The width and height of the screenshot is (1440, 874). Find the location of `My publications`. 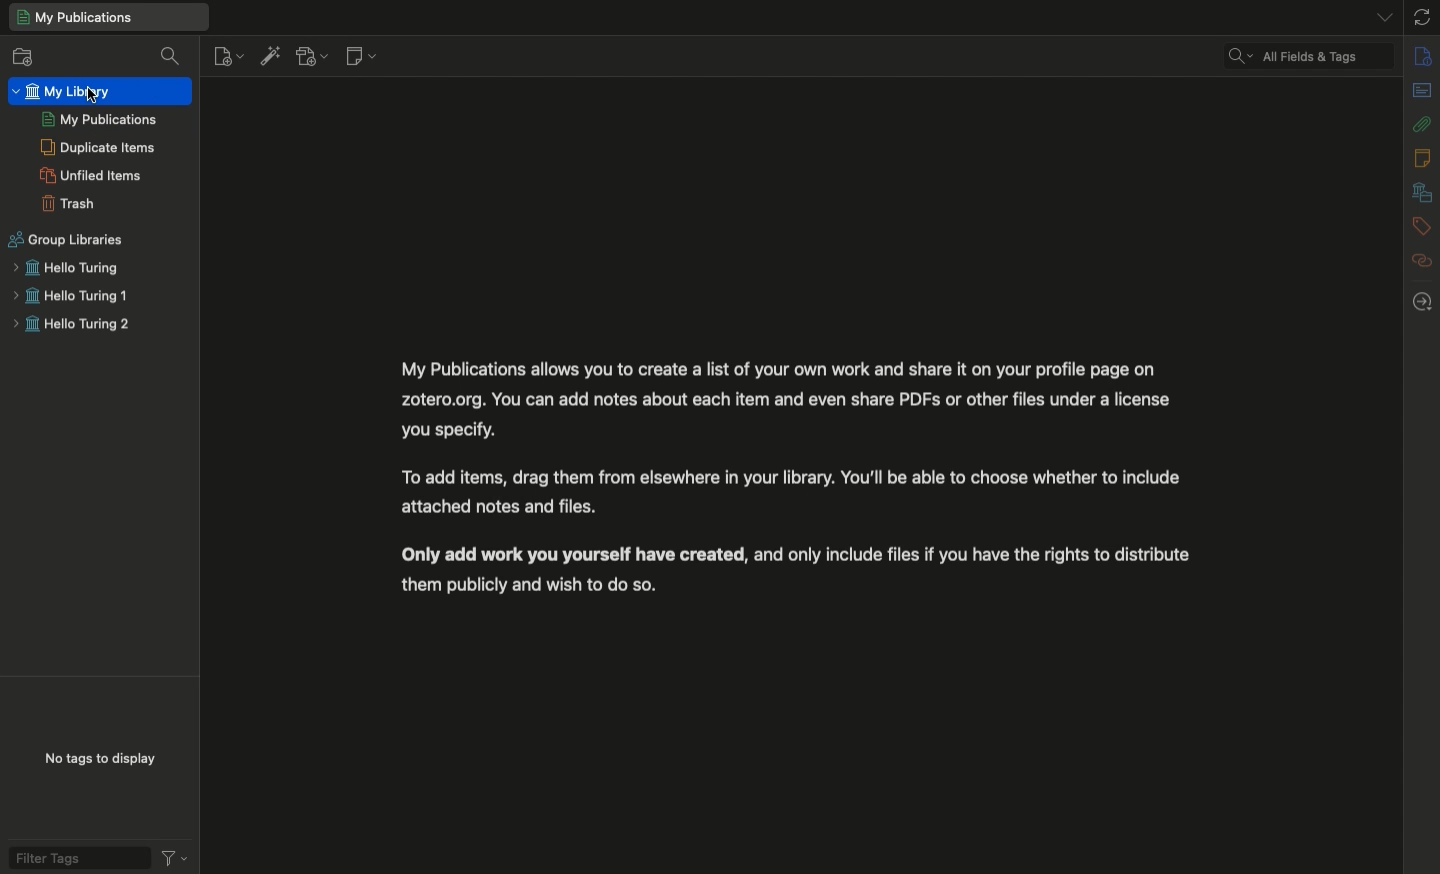

My publications is located at coordinates (100, 121).